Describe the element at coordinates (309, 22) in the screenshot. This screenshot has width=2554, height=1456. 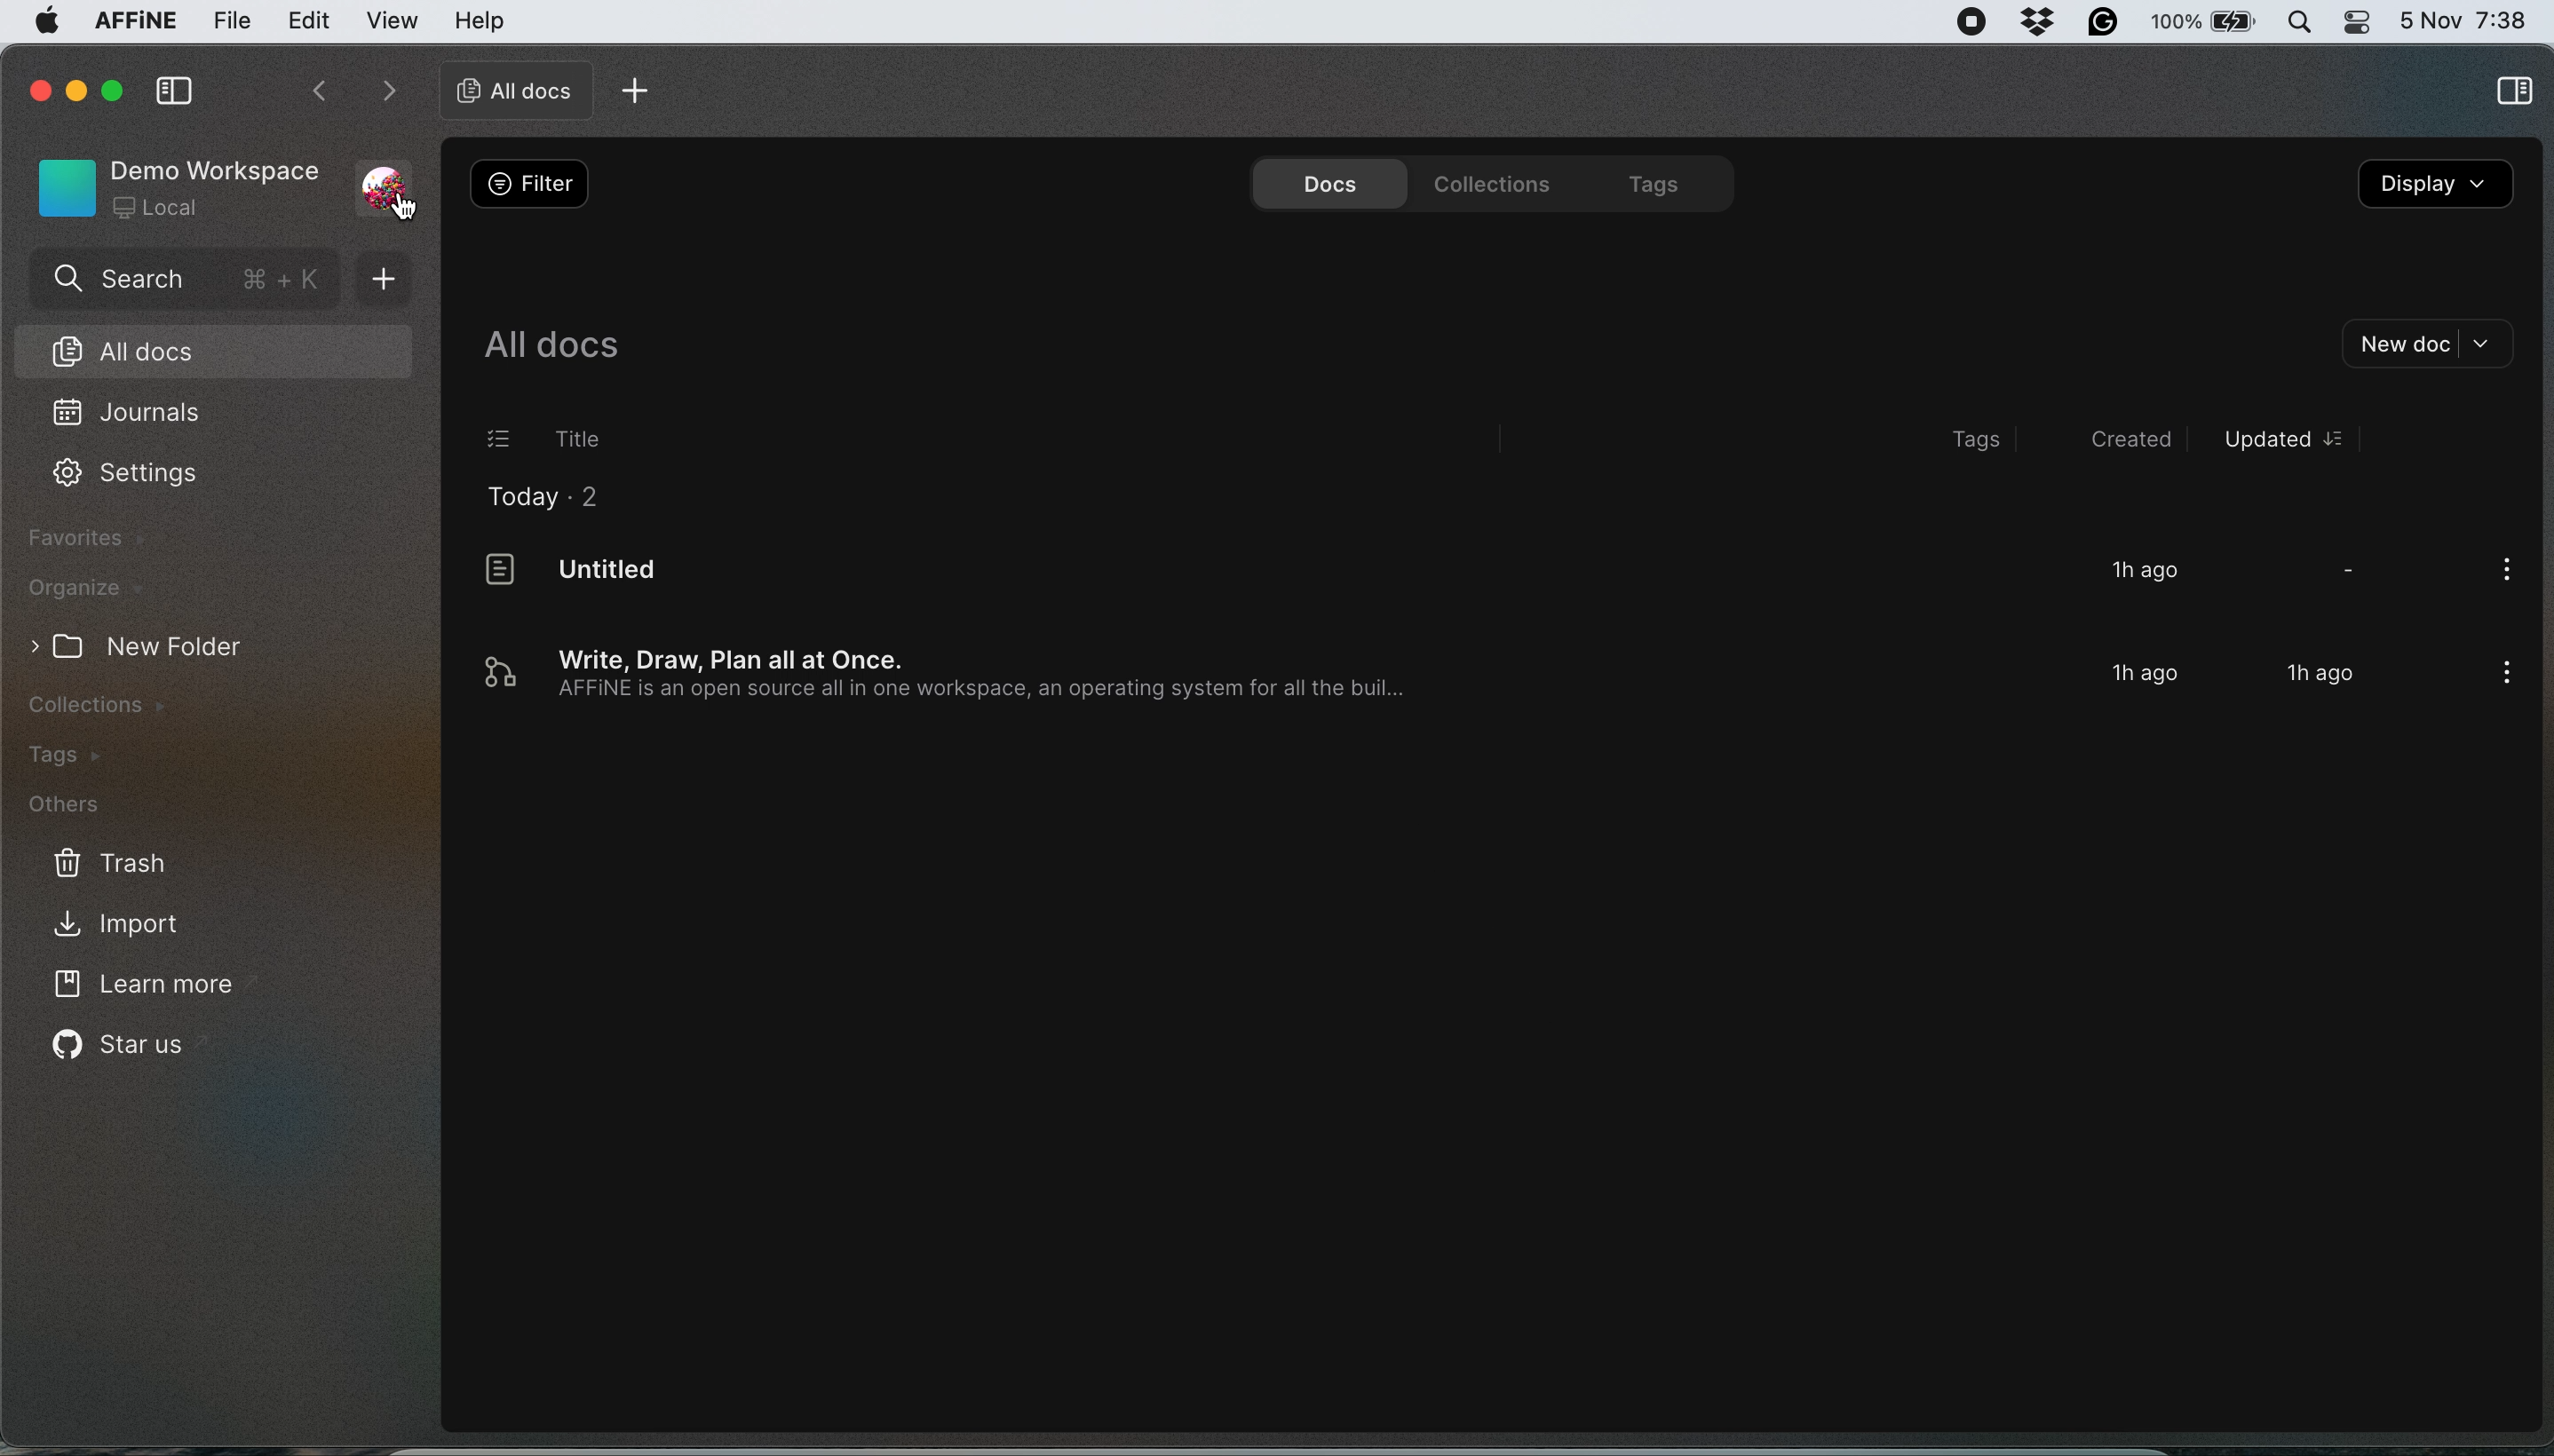
I see `edit` at that location.